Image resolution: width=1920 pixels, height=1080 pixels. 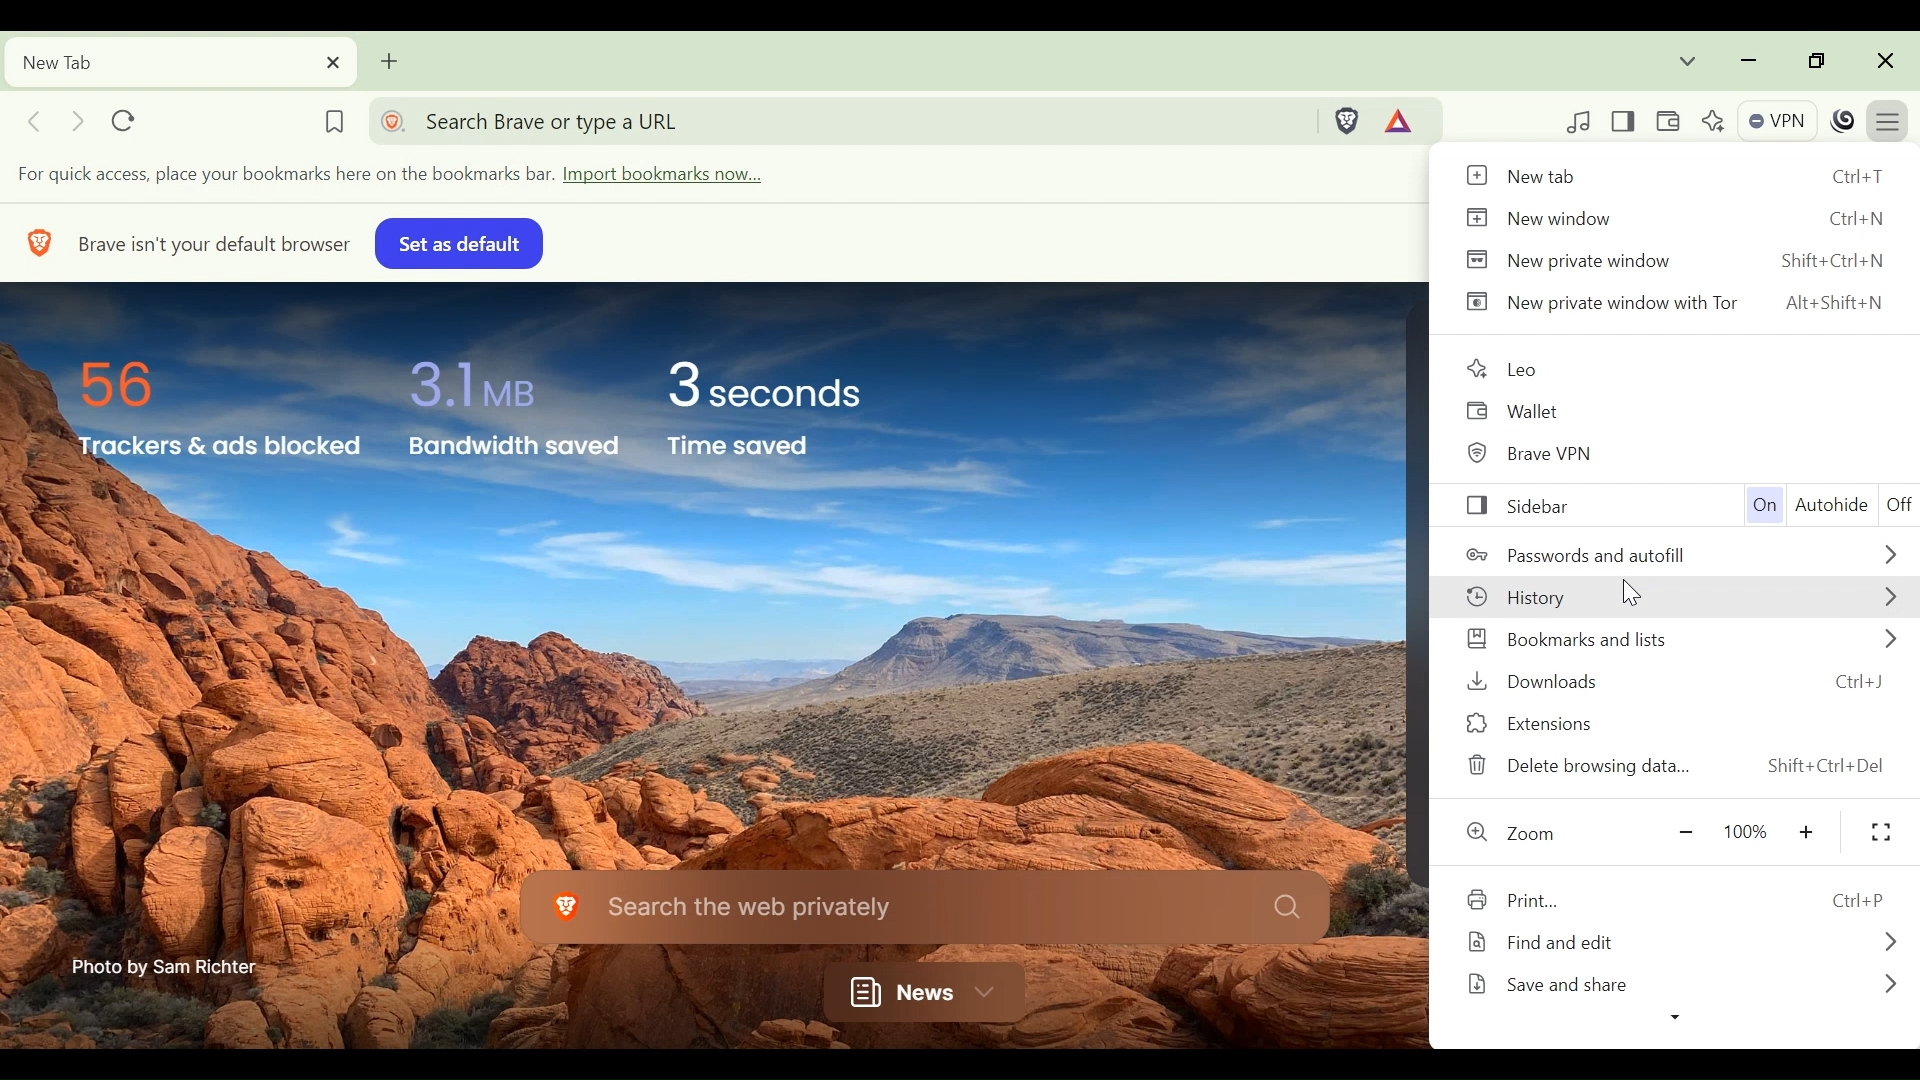 I want to click on Current tab, so click(x=178, y=62).